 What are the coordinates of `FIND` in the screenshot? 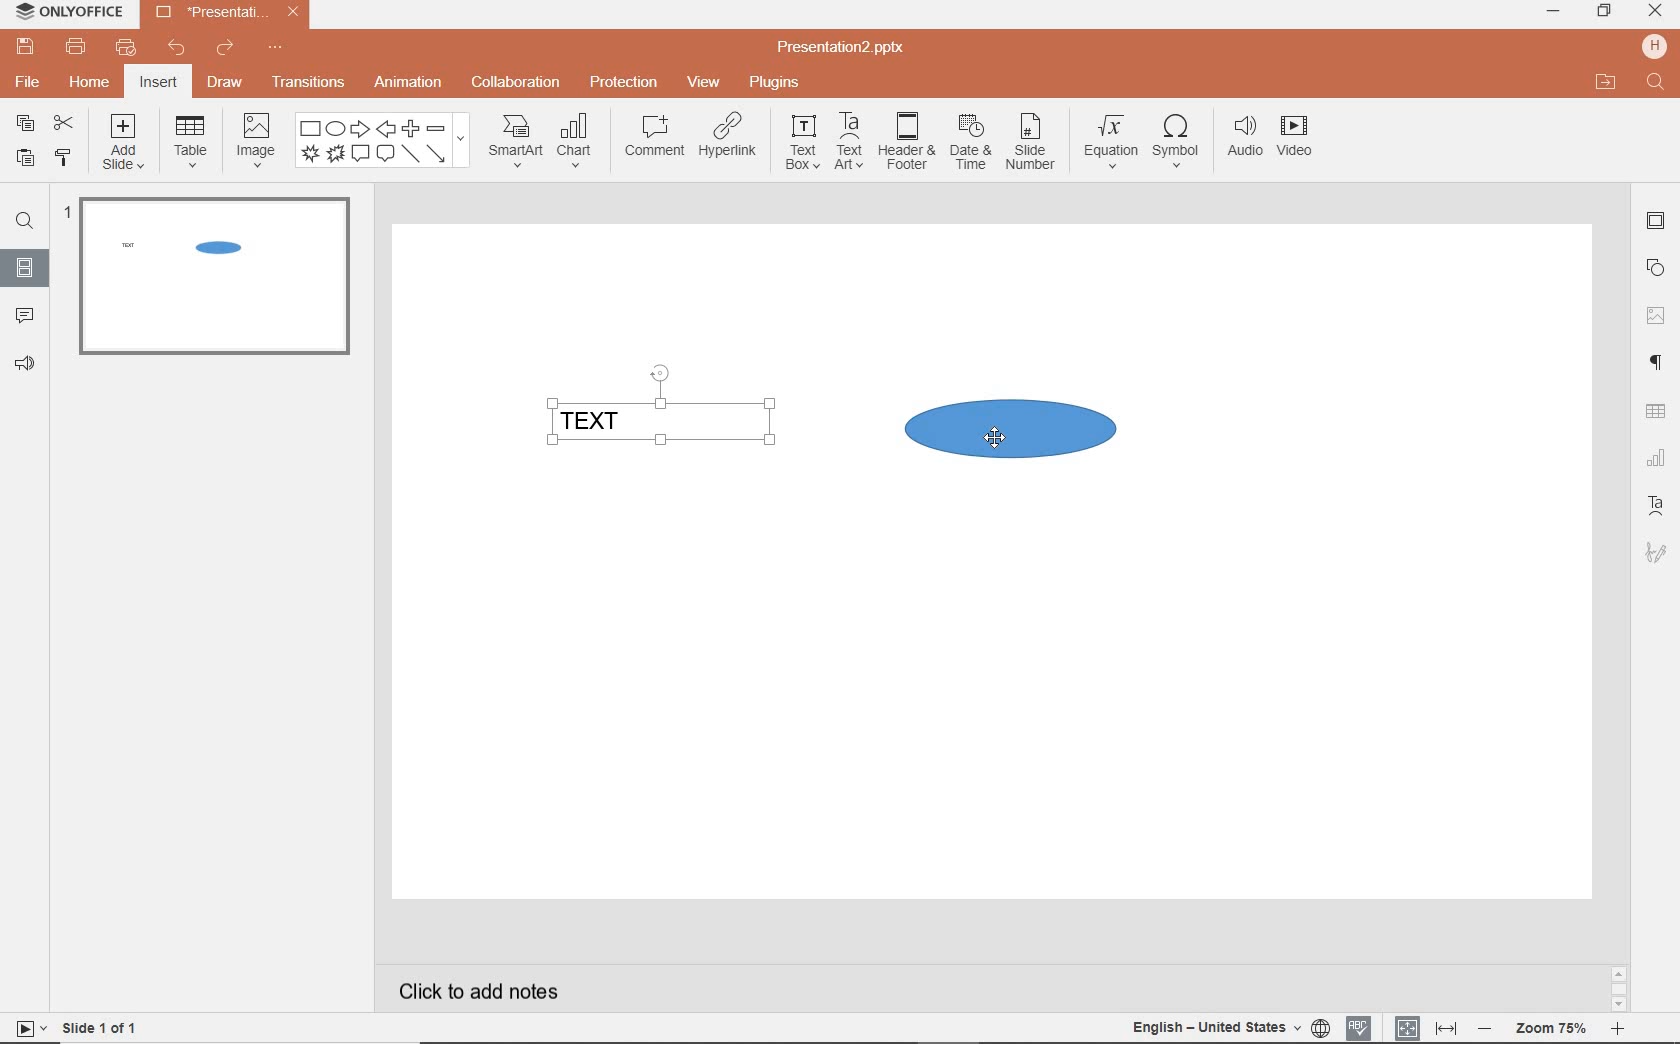 It's located at (22, 224).